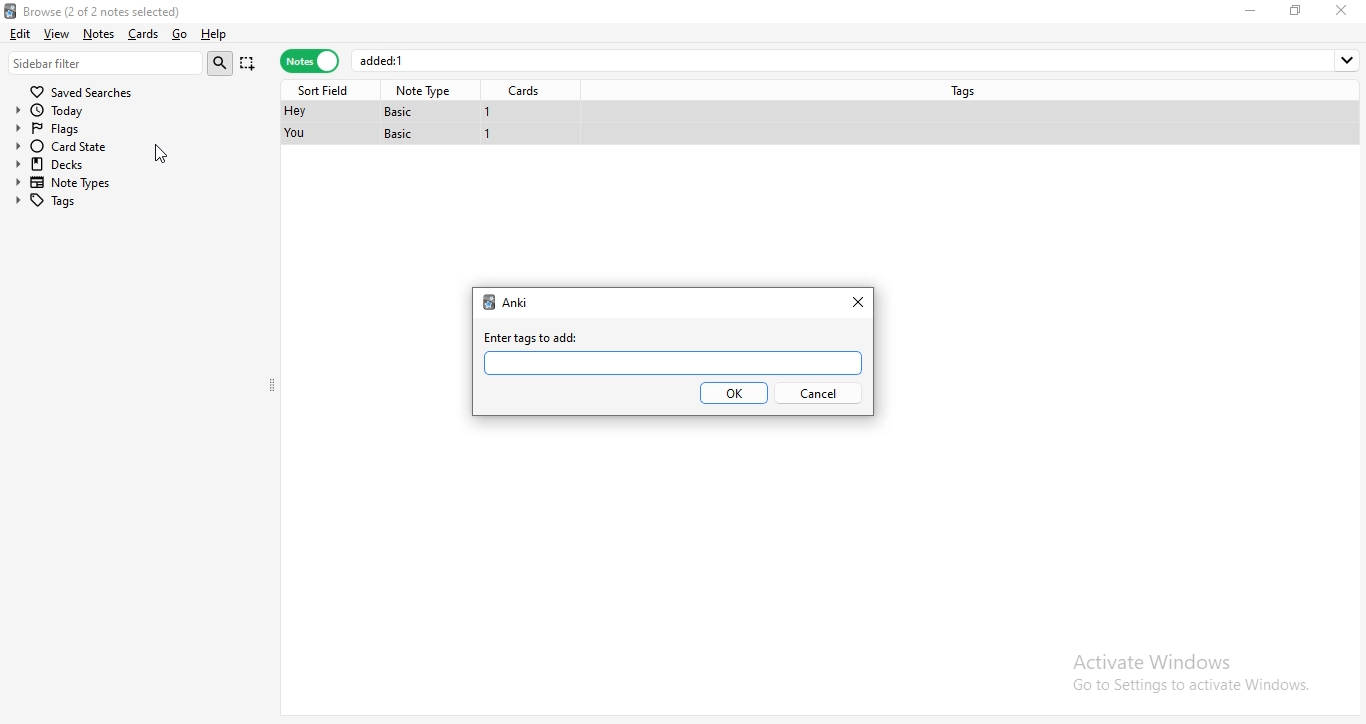  I want to click on anki, so click(517, 302).